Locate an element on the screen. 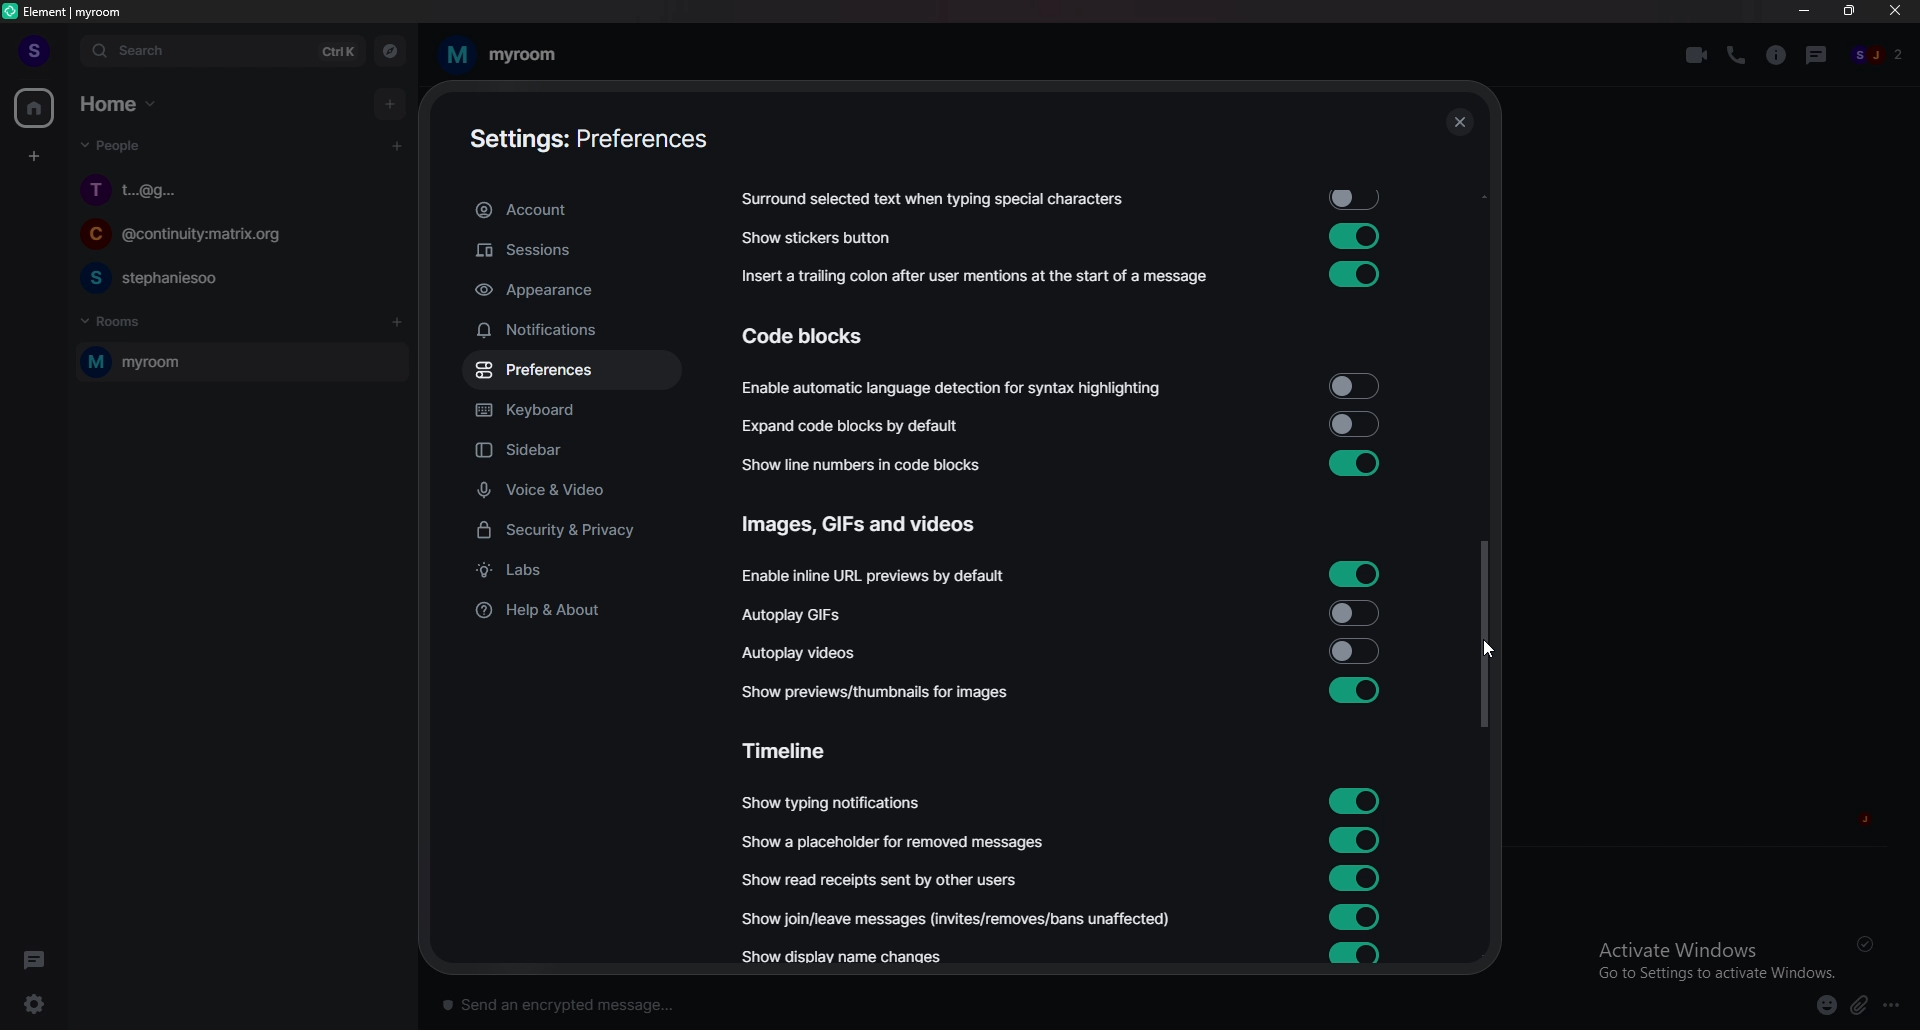  toggle is located at coordinates (1355, 235).